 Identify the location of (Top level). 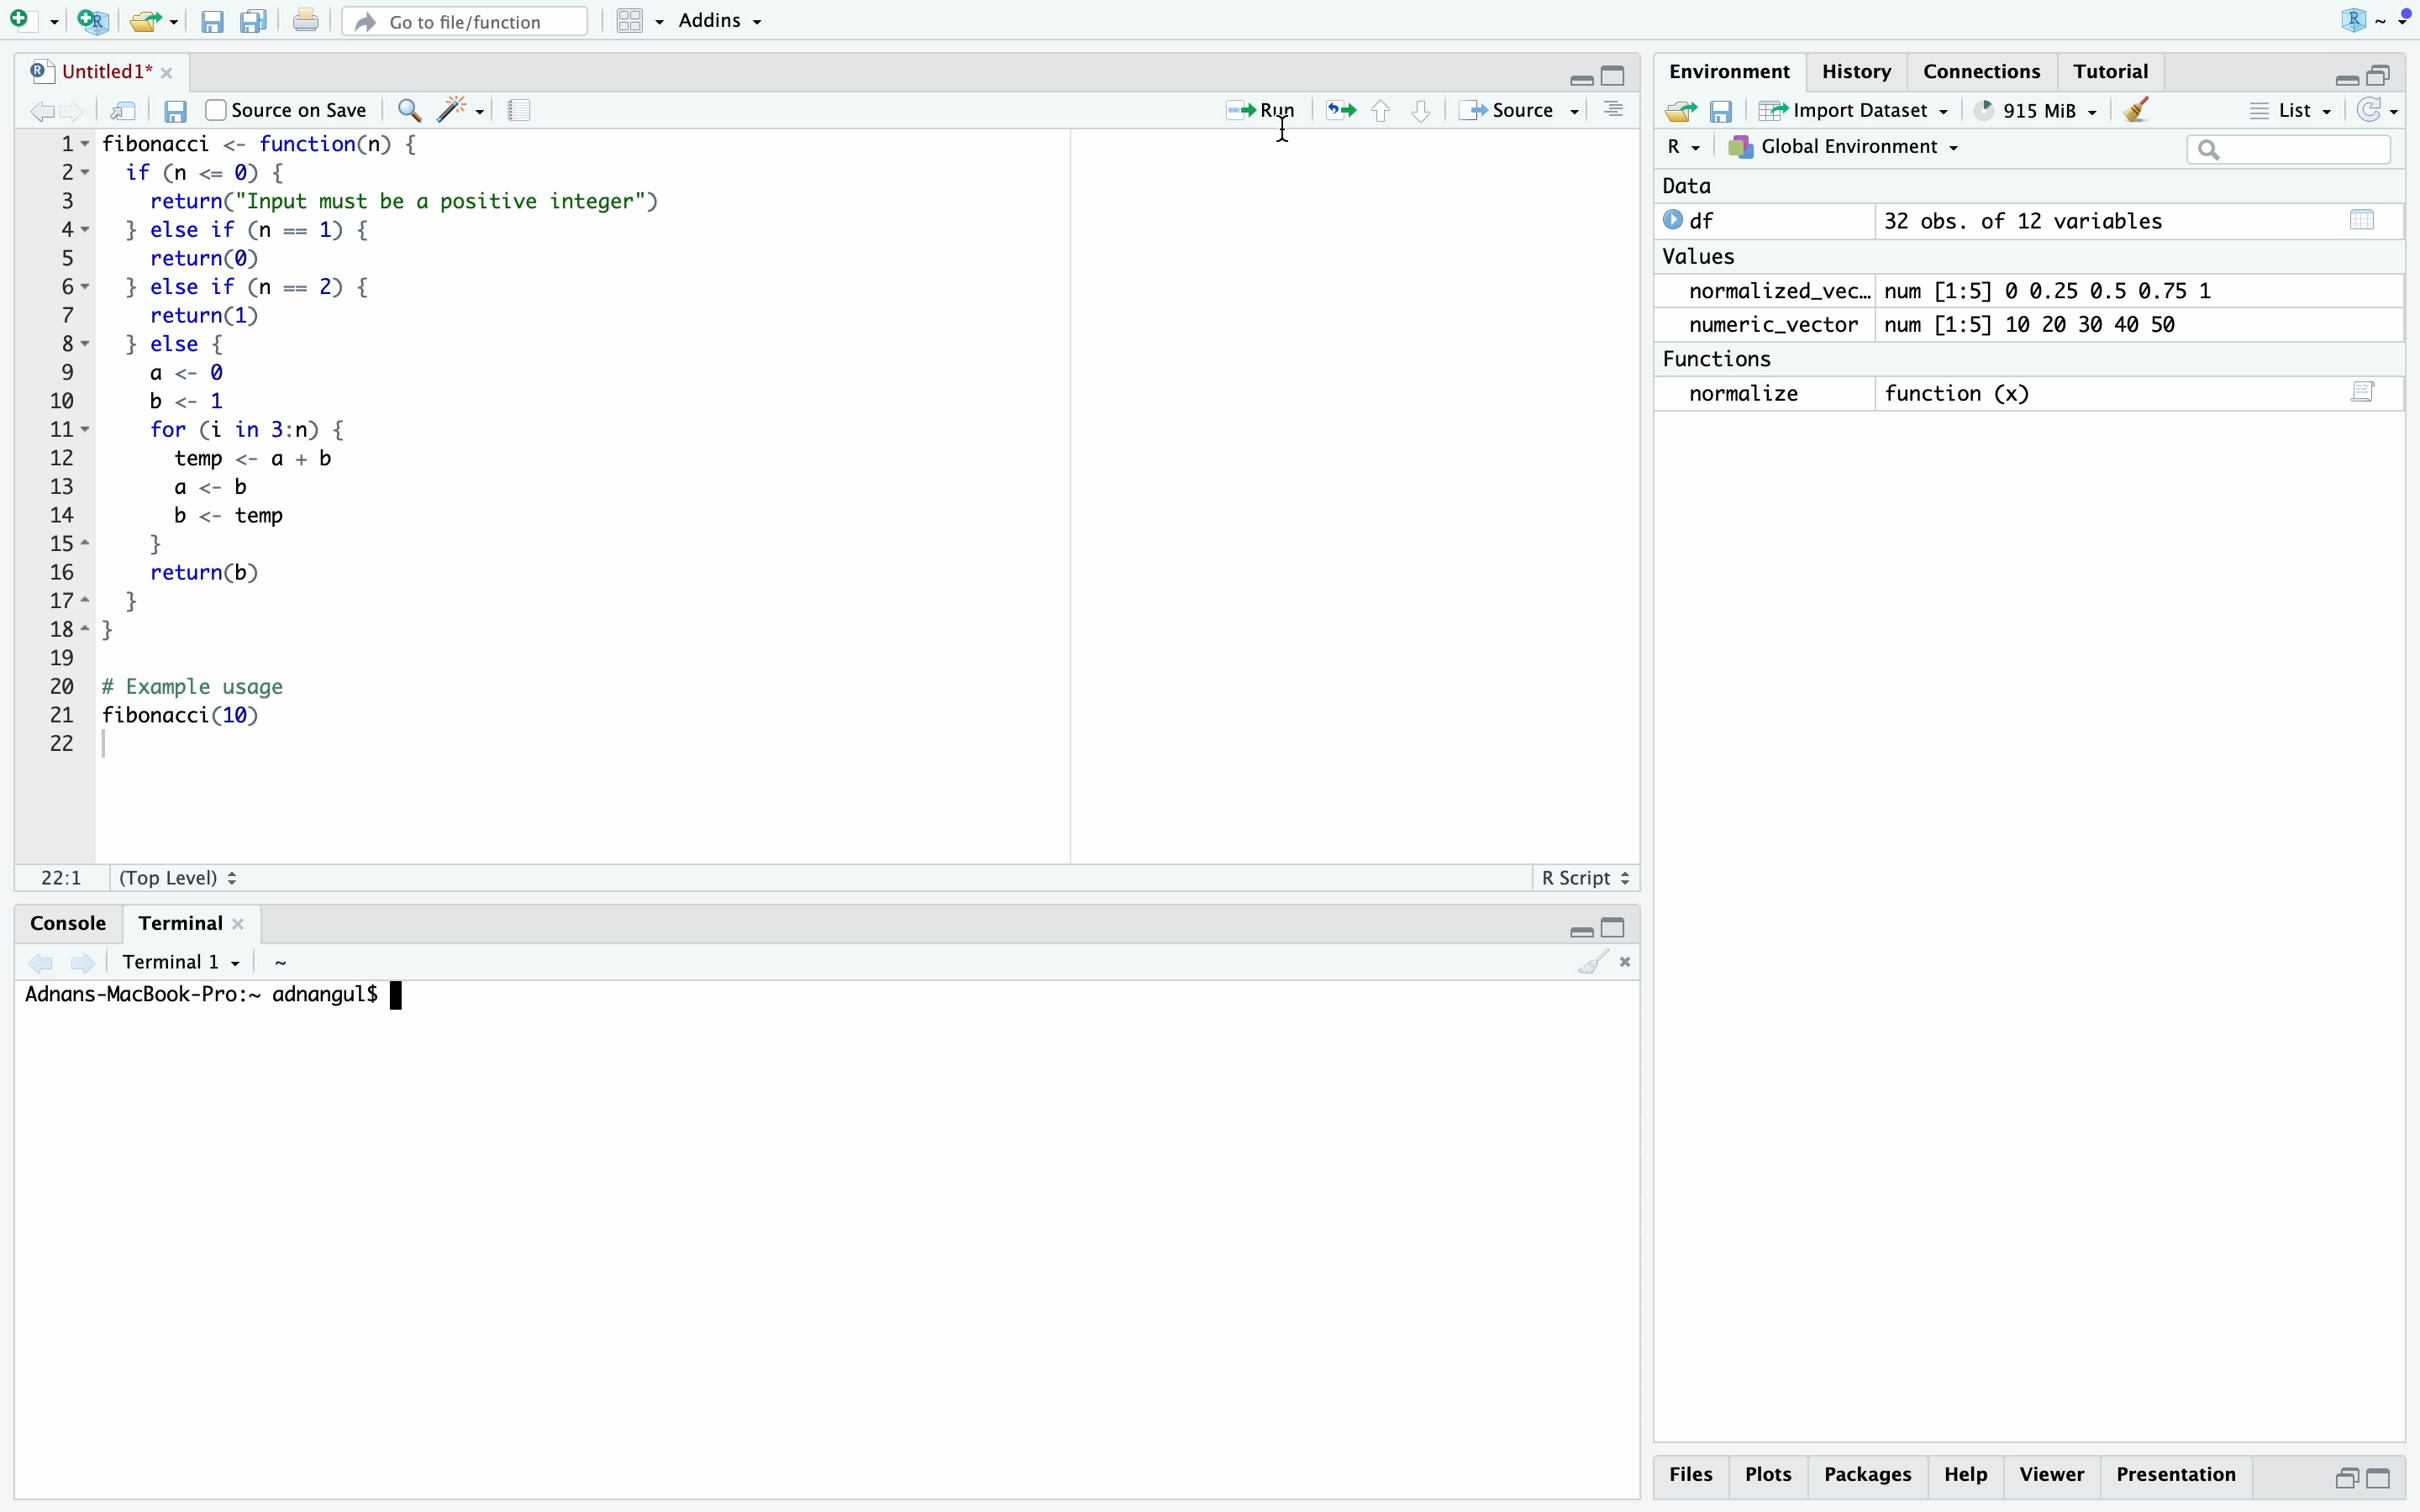
(181, 877).